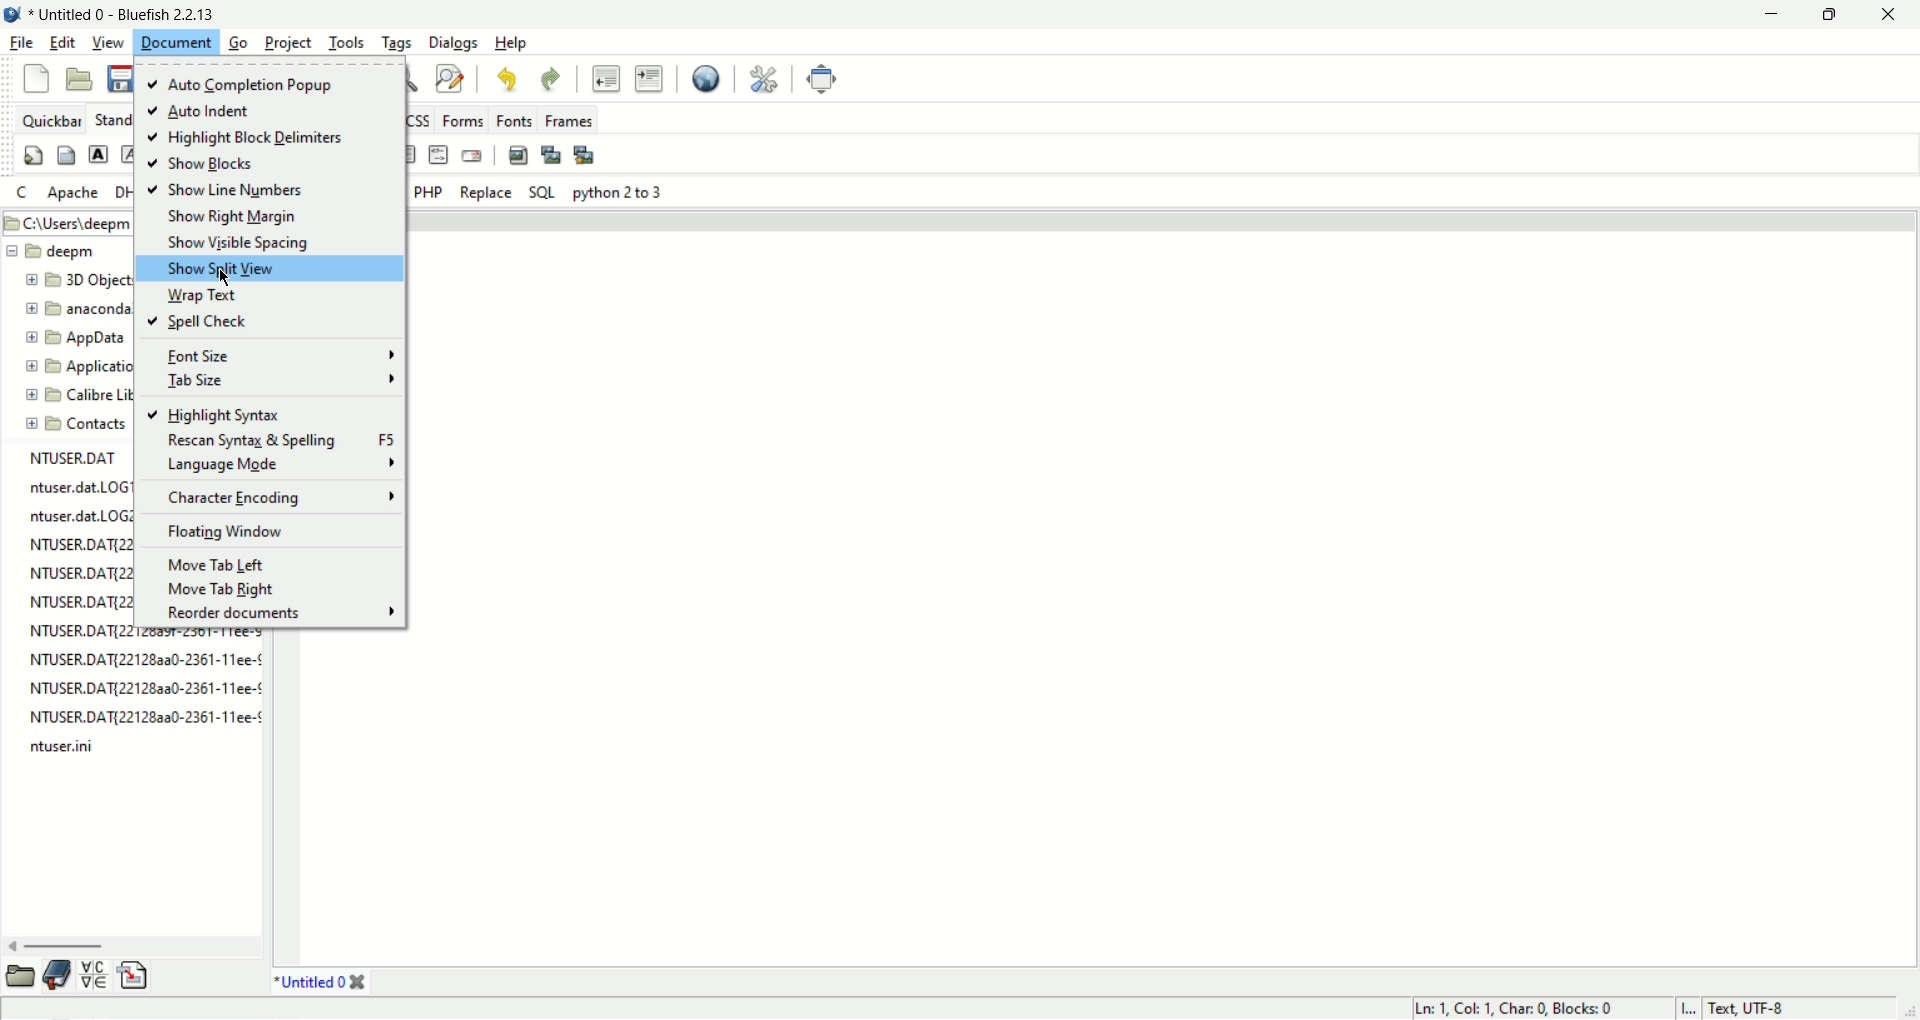  I want to click on document, so click(175, 42).